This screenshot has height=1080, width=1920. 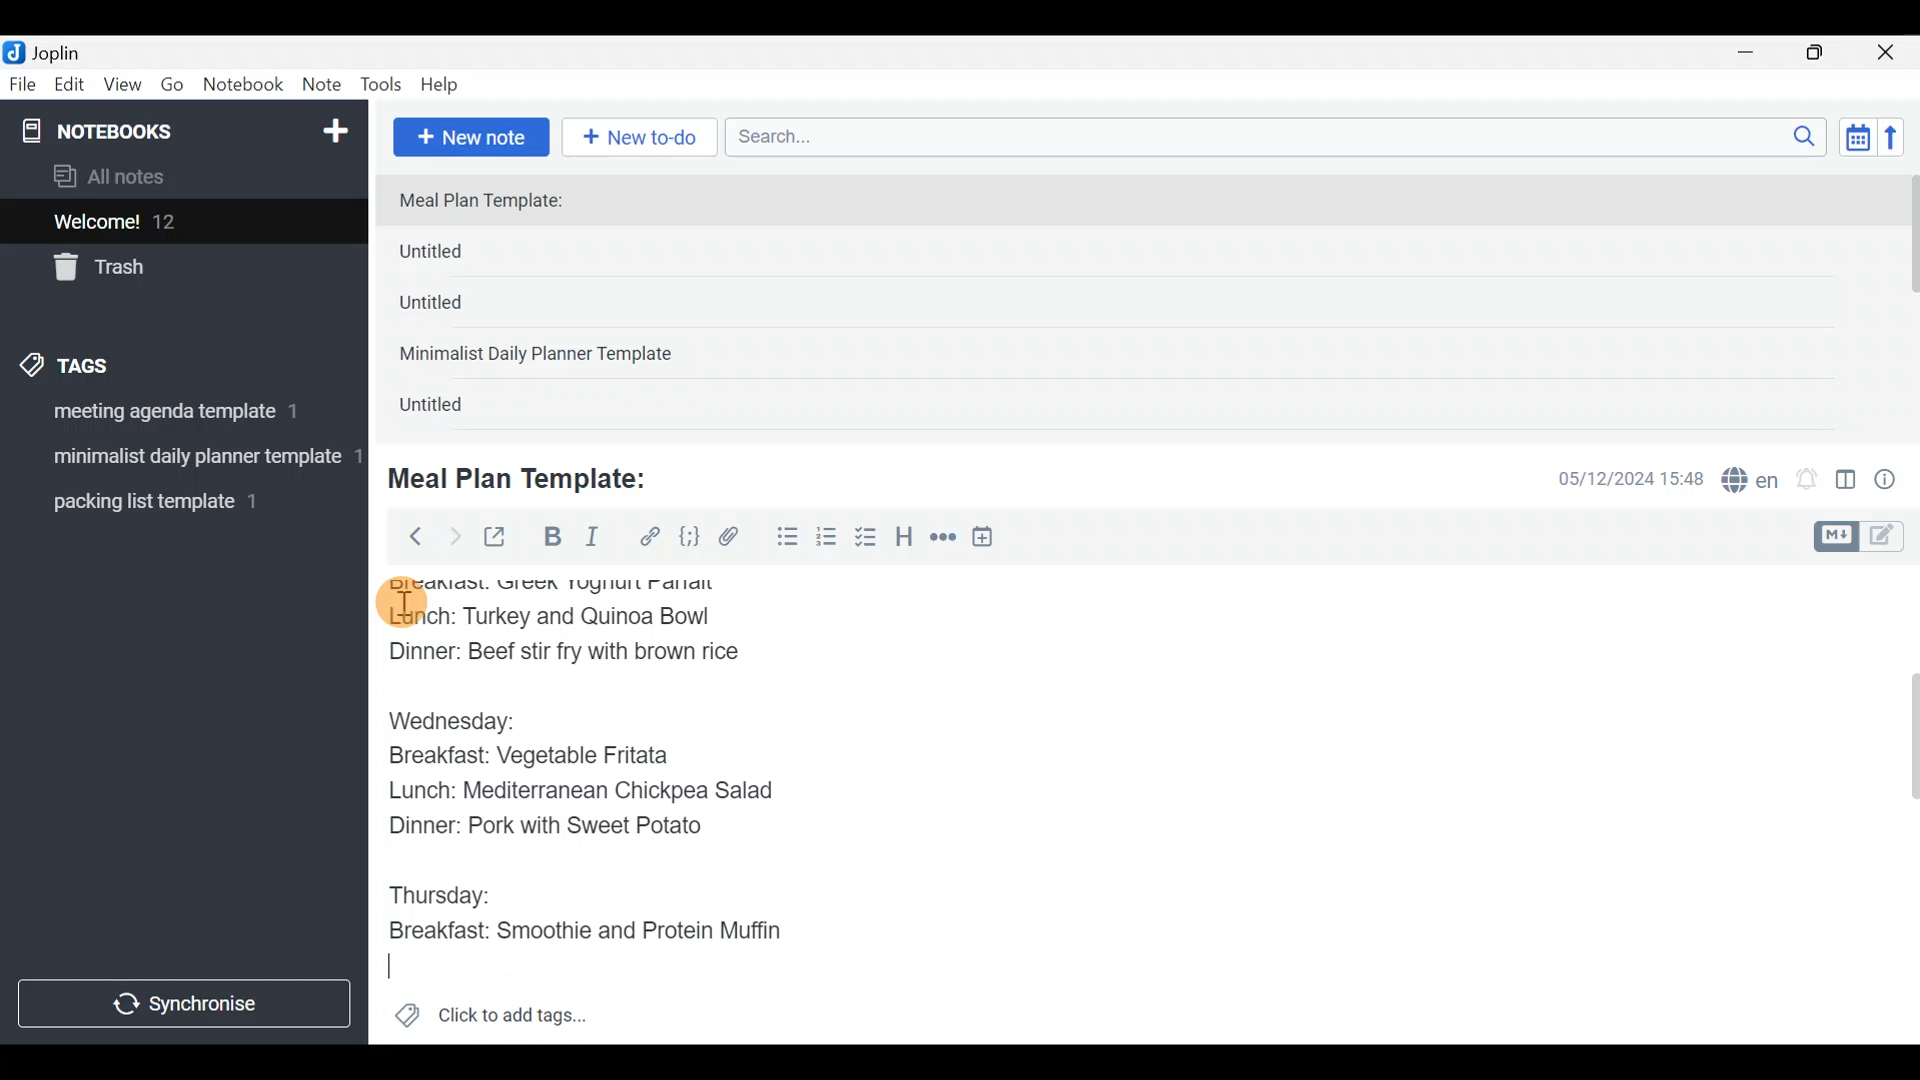 I want to click on Thursday:, so click(x=449, y=892).